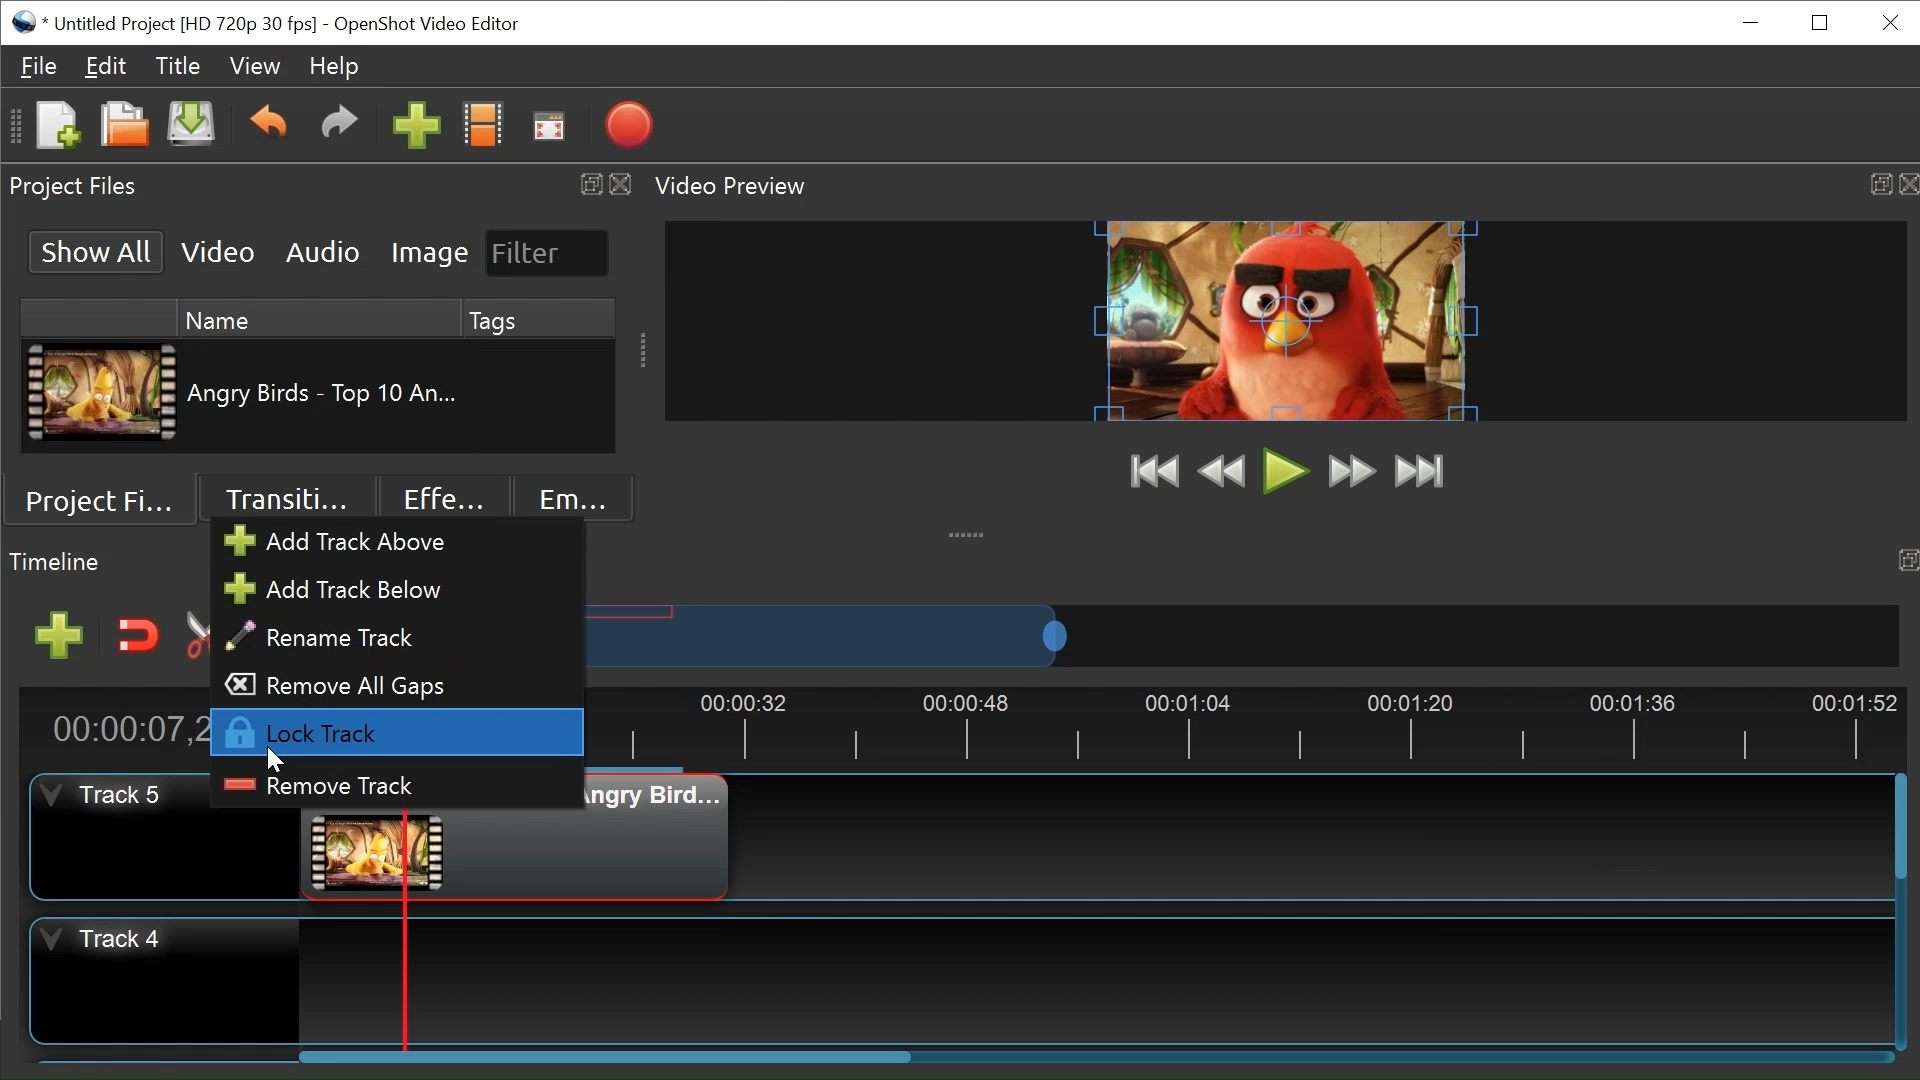 Image resolution: width=1920 pixels, height=1080 pixels. Describe the element at coordinates (341, 638) in the screenshot. I see `Rename Track` at that location.